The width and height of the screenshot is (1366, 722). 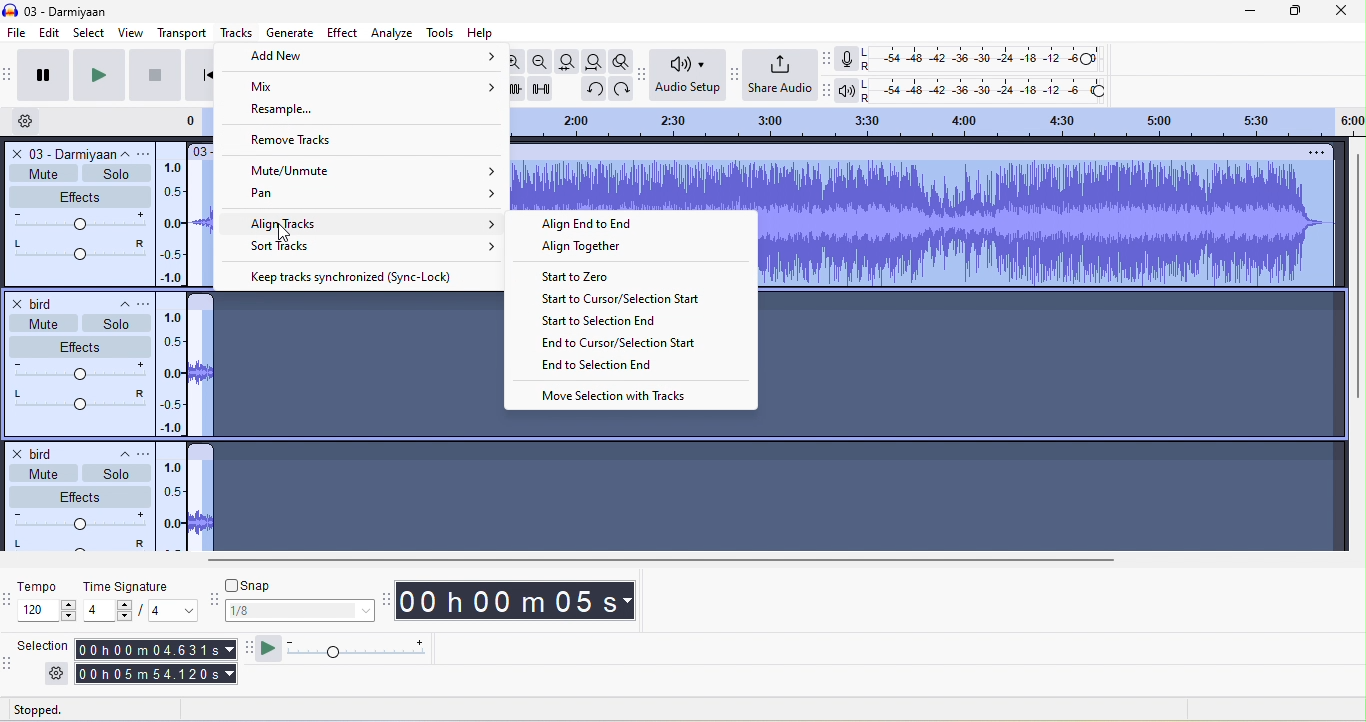 I want to click on pan, so click(x=368, y=199).